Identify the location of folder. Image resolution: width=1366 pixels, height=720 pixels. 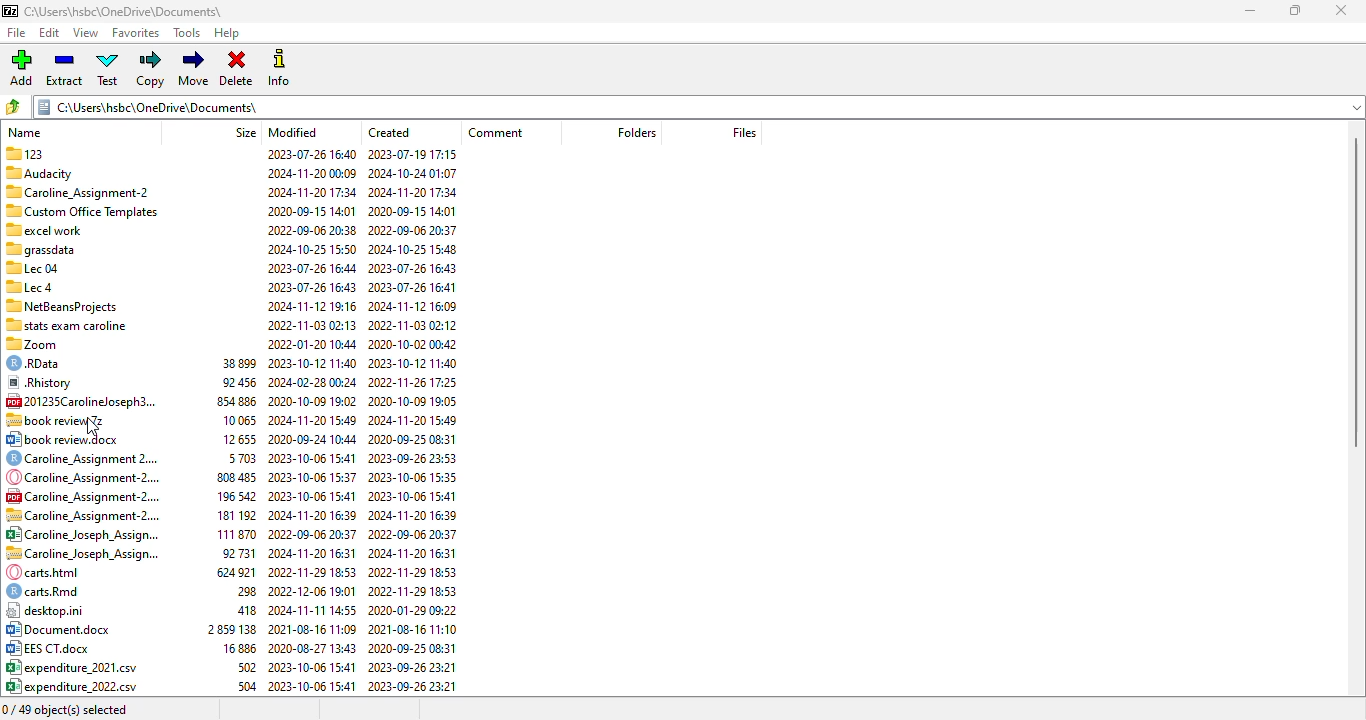
(126, 11).